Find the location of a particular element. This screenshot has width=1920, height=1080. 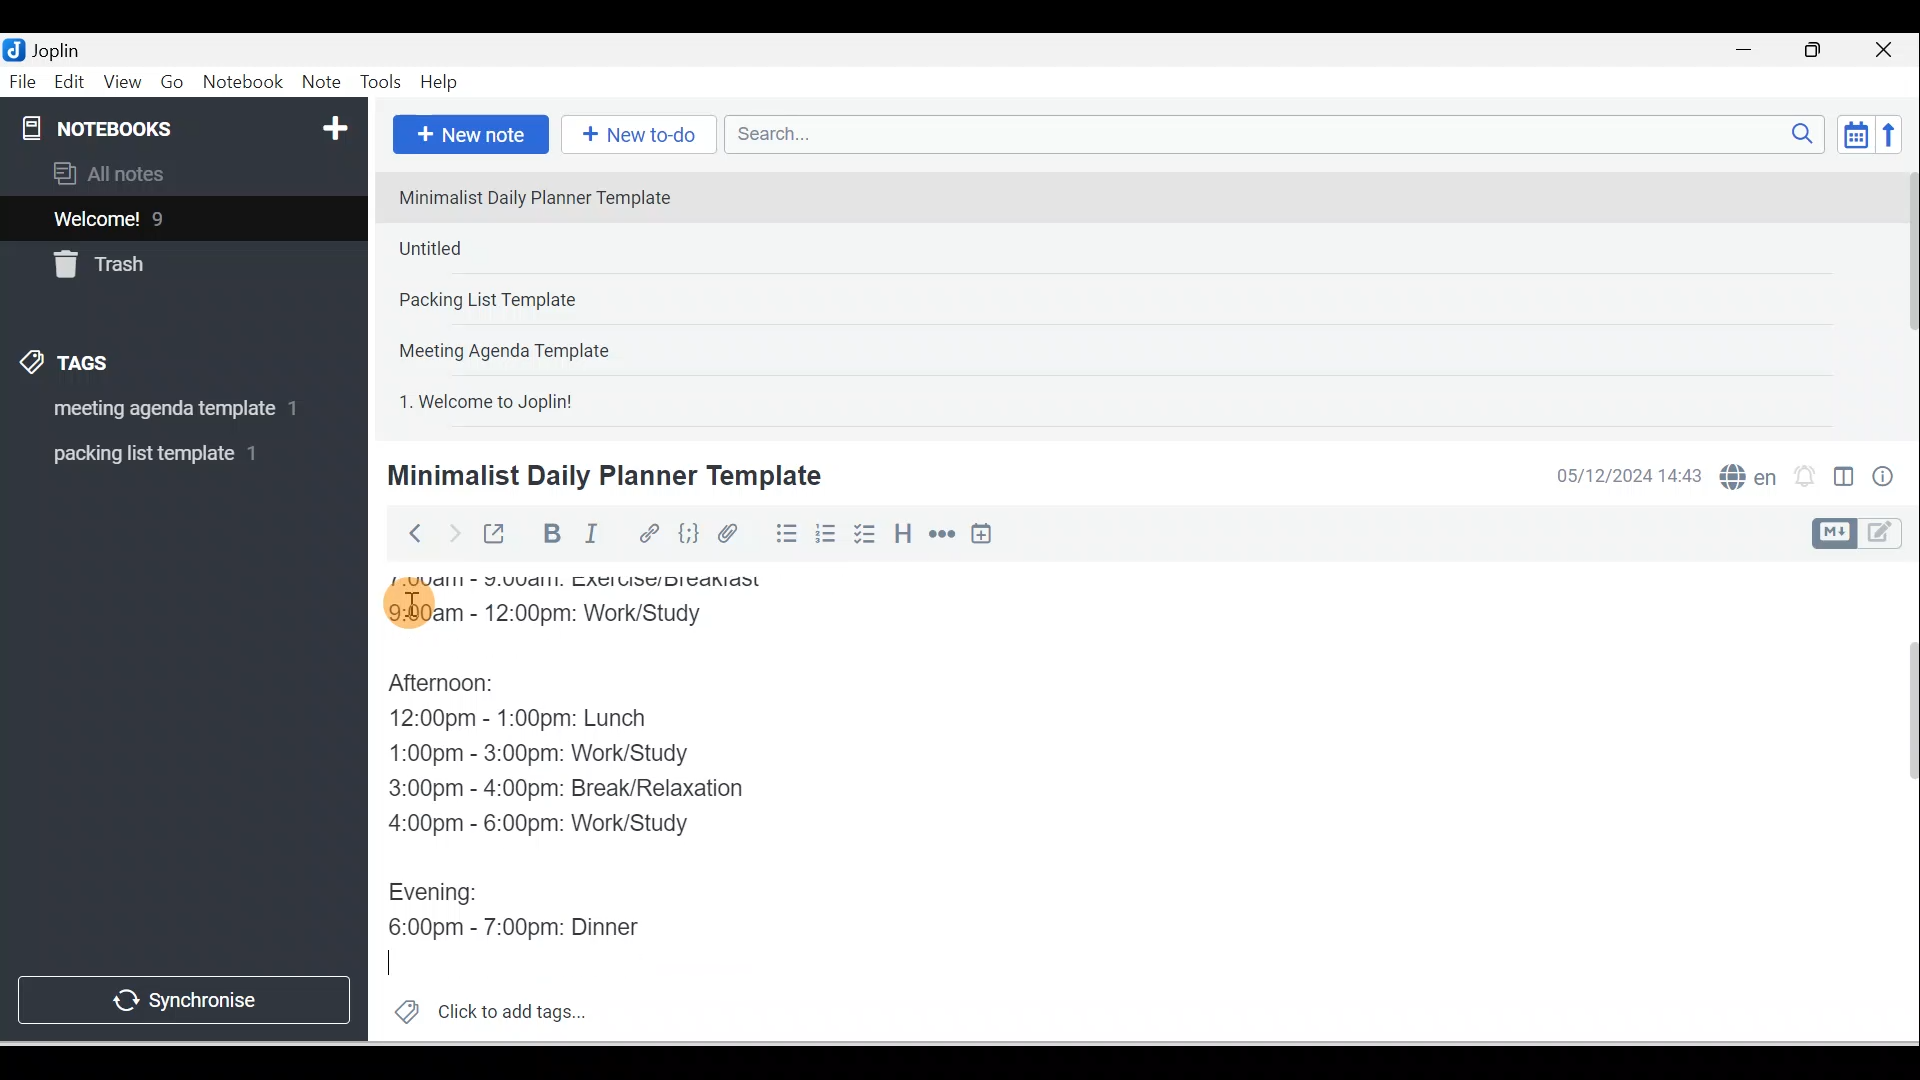

Forward is located at coordinates (452, 532).